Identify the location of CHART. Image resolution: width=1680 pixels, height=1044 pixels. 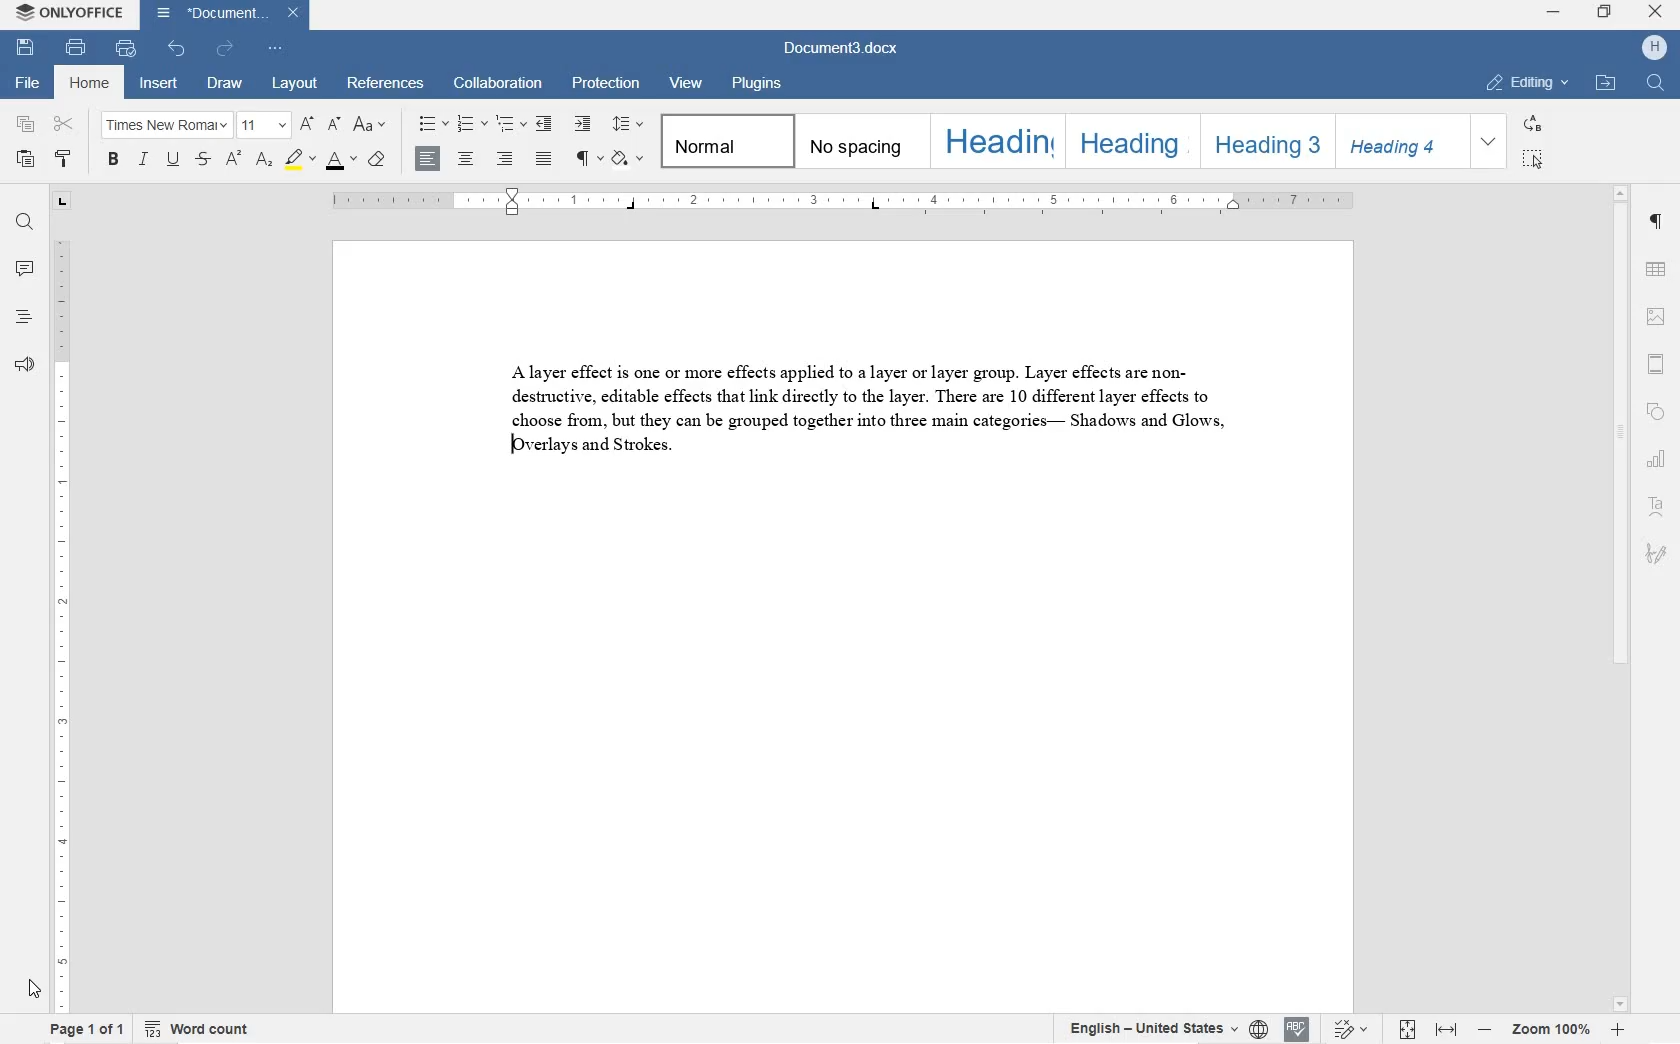
(1656, 456).